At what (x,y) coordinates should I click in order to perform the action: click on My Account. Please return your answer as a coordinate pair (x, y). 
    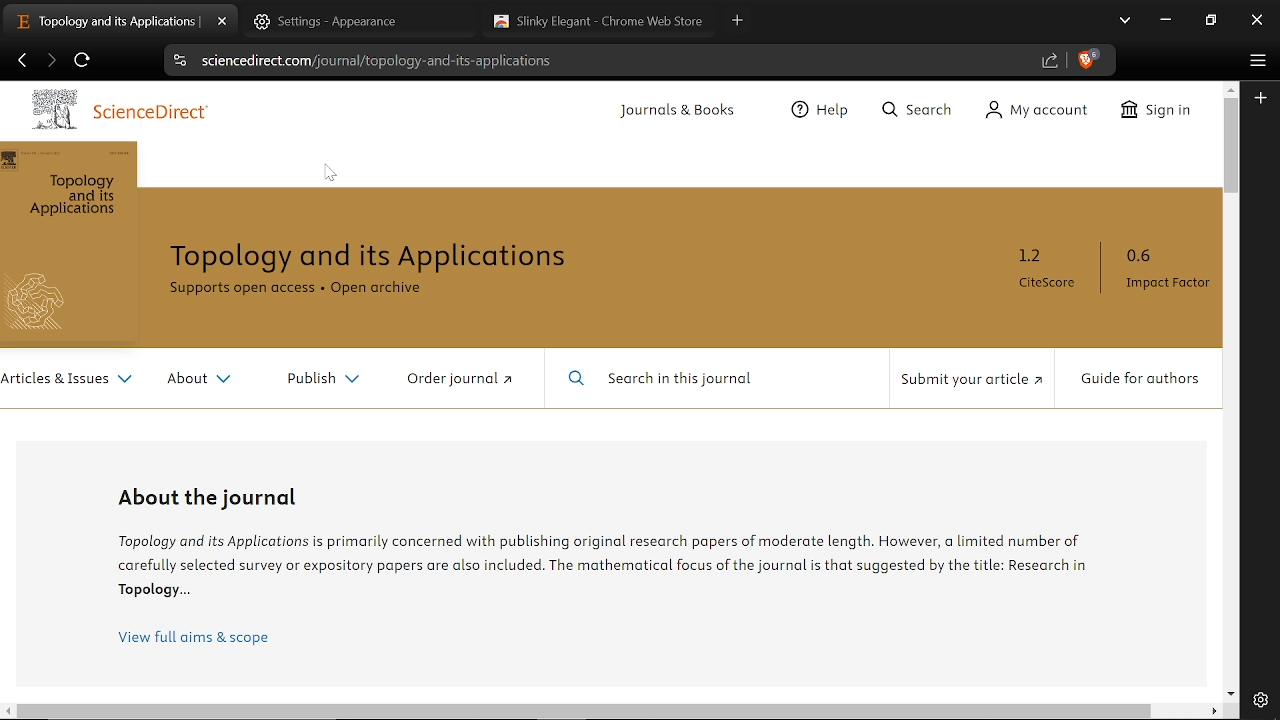
    Looking at the image, I should click on (1032, 112).